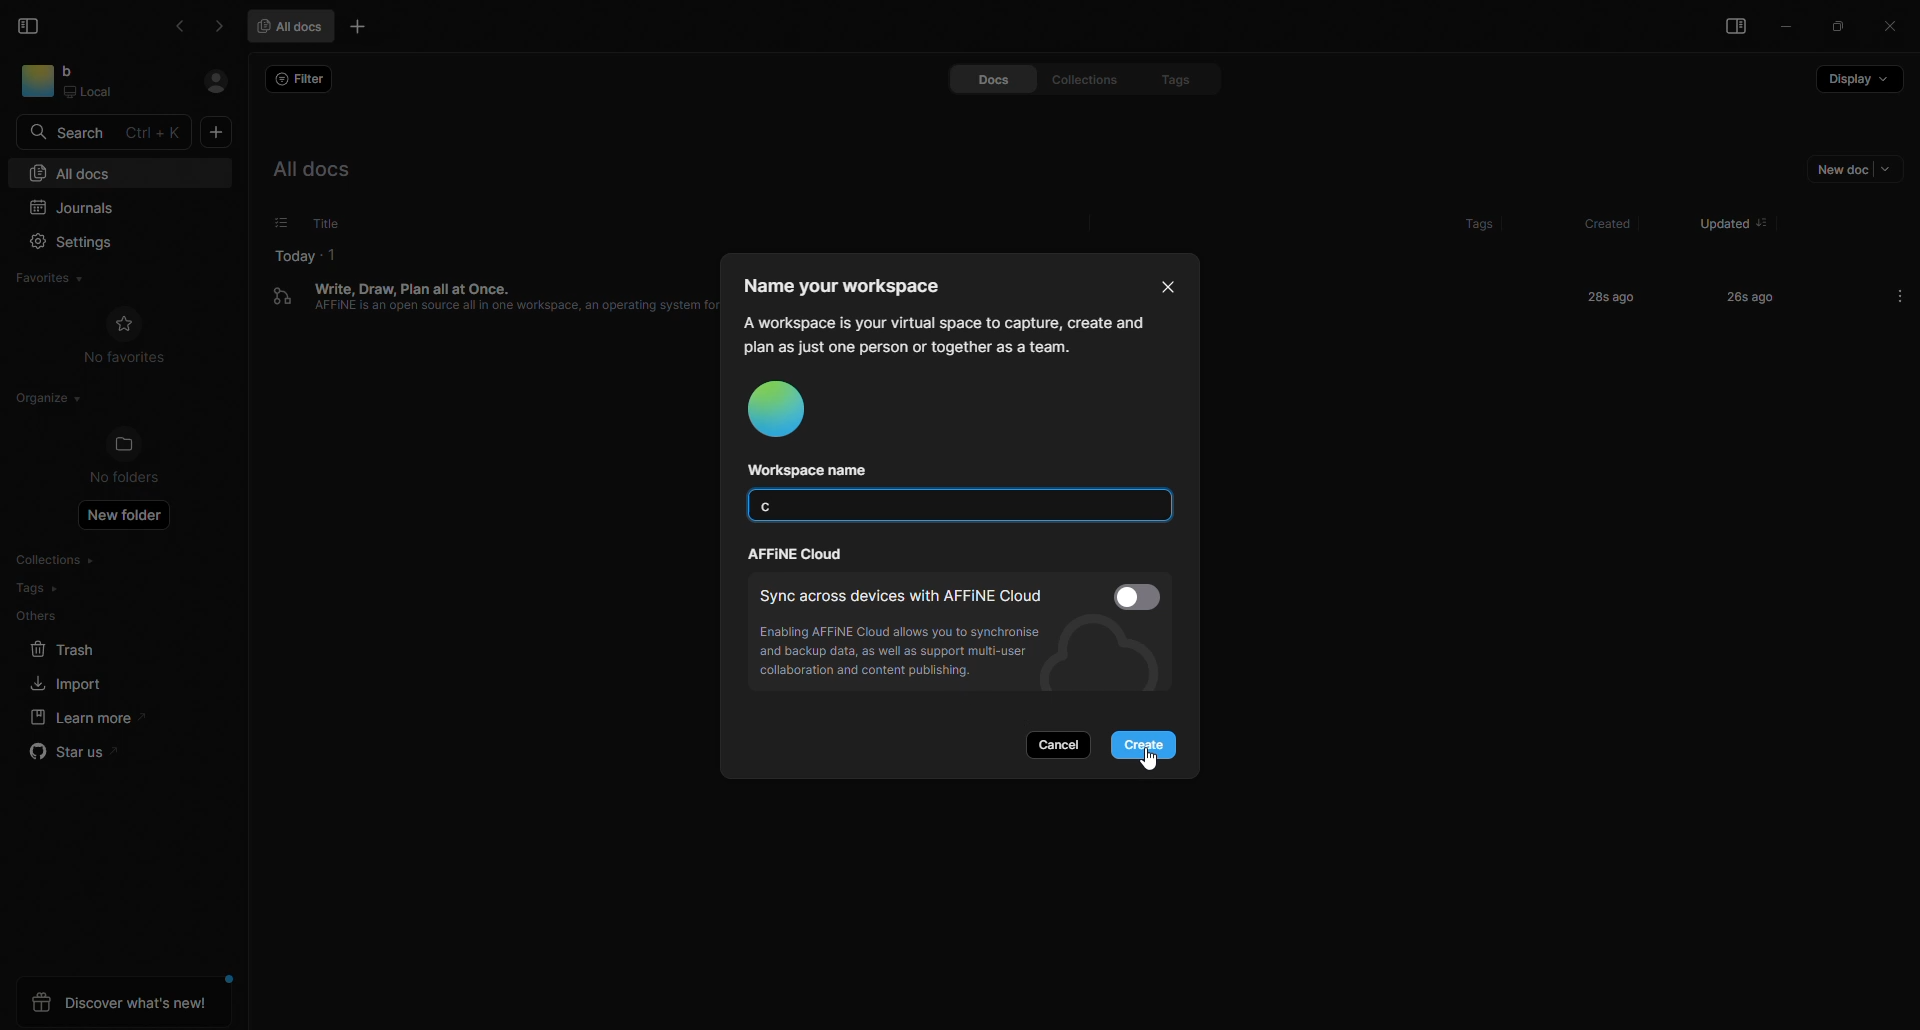 This screenshot has width=1920, height=1030. What do you see at coordinates (295, 253) in the screenshot?
I see `today` at bounding box center [295, 253].